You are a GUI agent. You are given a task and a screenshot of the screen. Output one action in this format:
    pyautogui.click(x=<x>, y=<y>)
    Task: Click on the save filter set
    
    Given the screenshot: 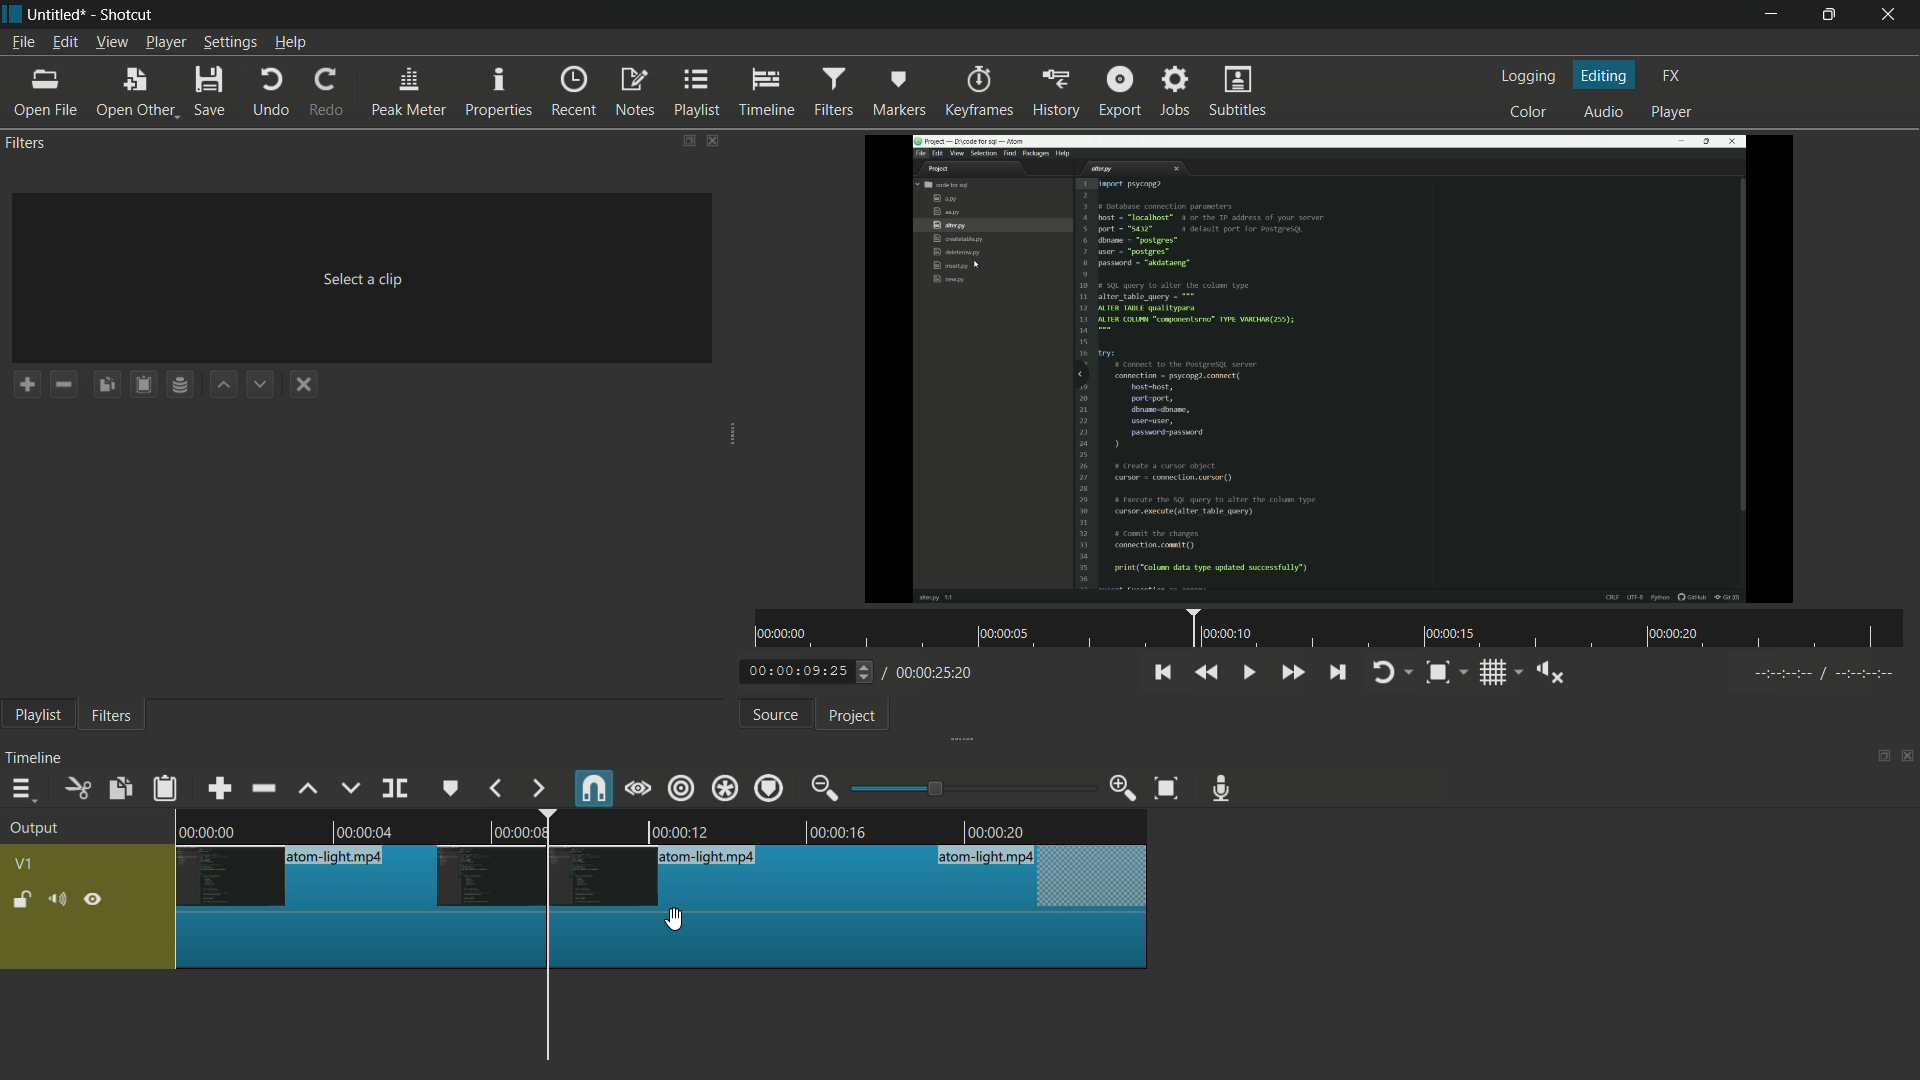 What is the action you would take?
    pyautogui.click(x=185, y=386)
    